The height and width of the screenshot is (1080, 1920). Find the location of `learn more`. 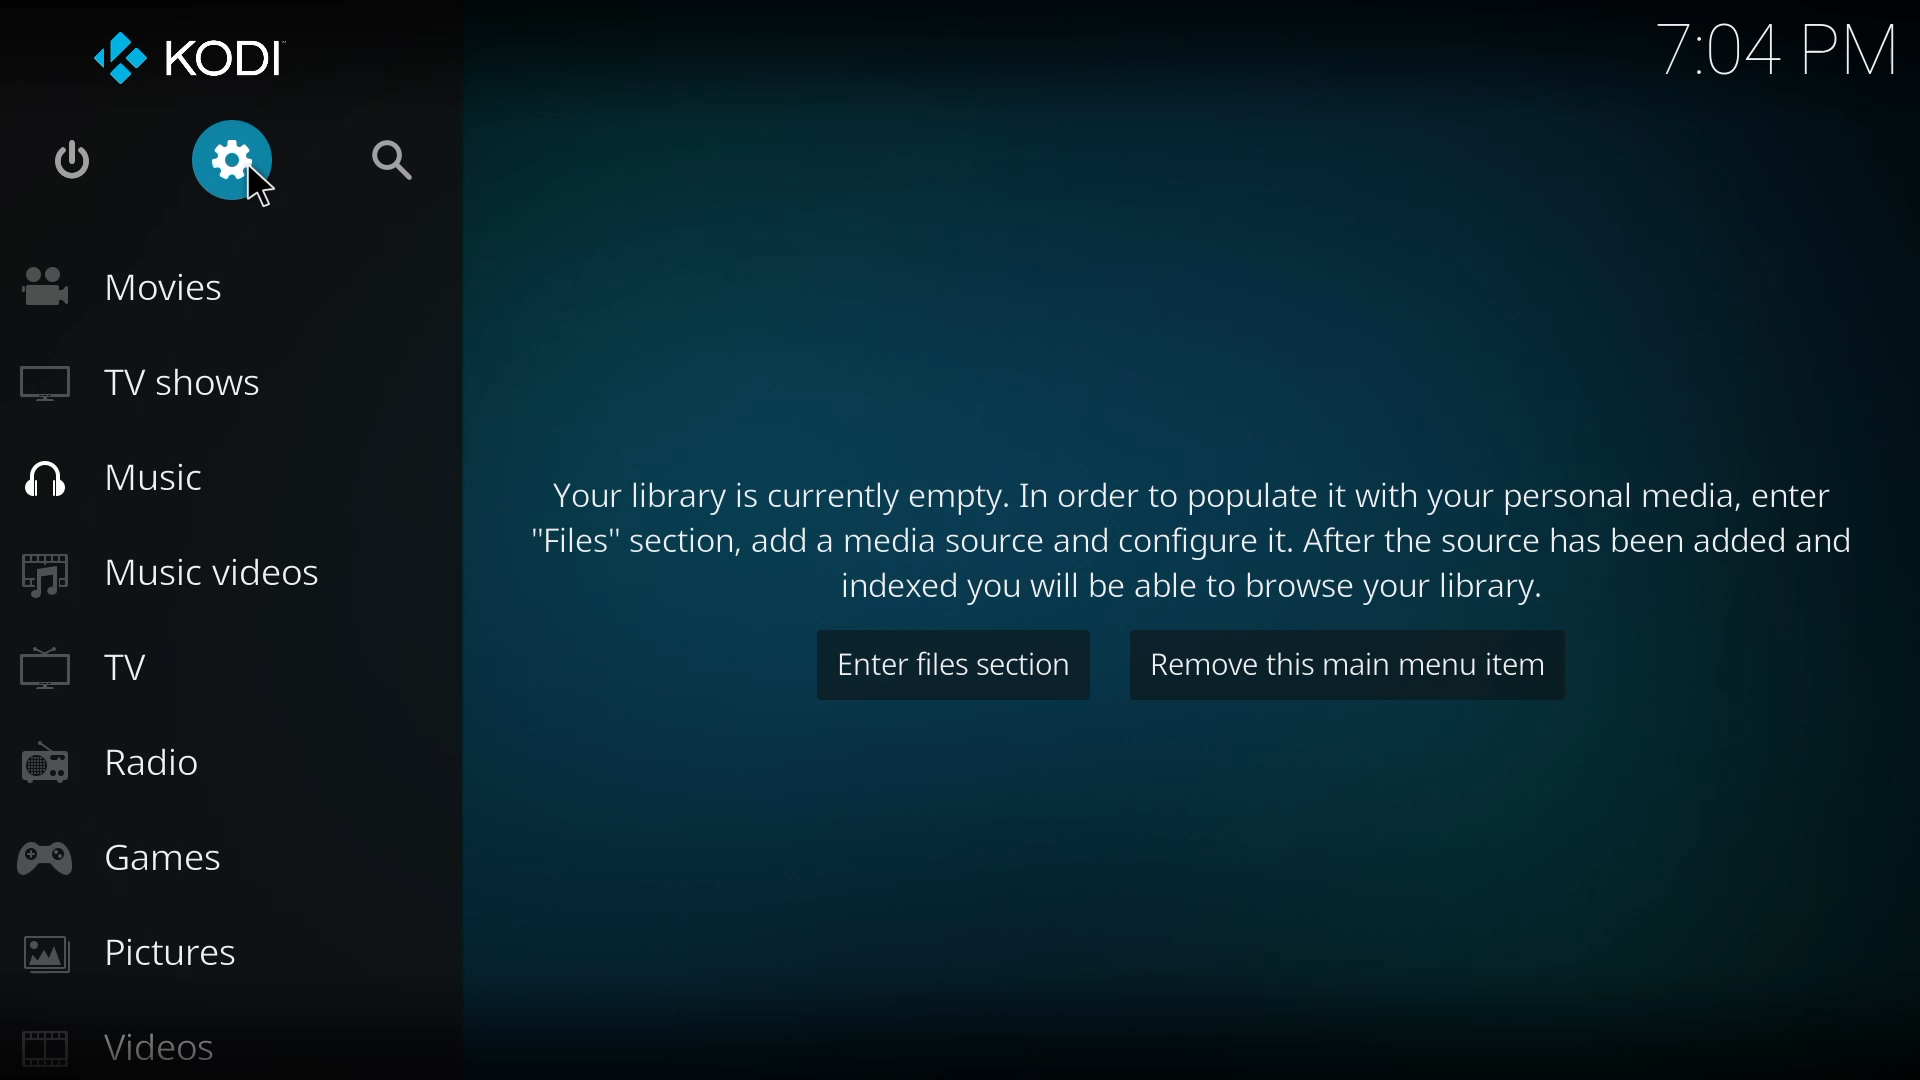

learn more is located at coordinates (1198, 537).